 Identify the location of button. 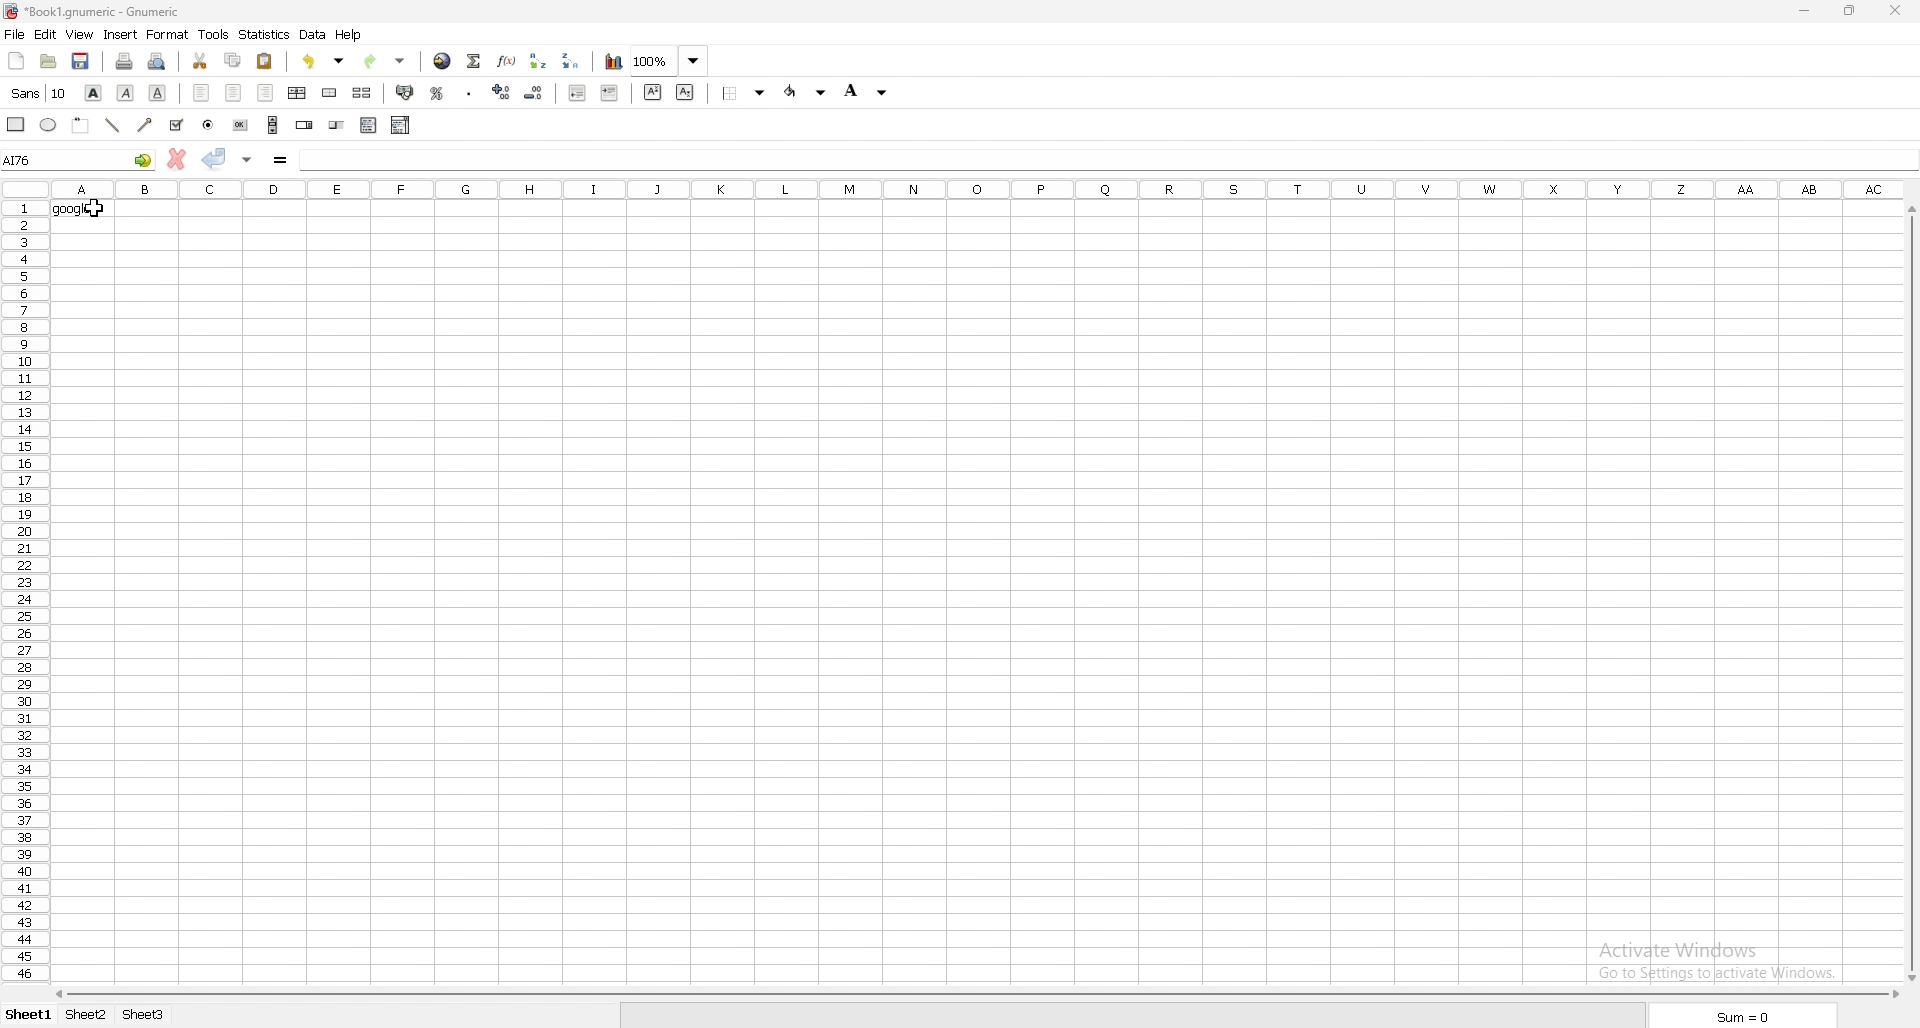
(242, 125).